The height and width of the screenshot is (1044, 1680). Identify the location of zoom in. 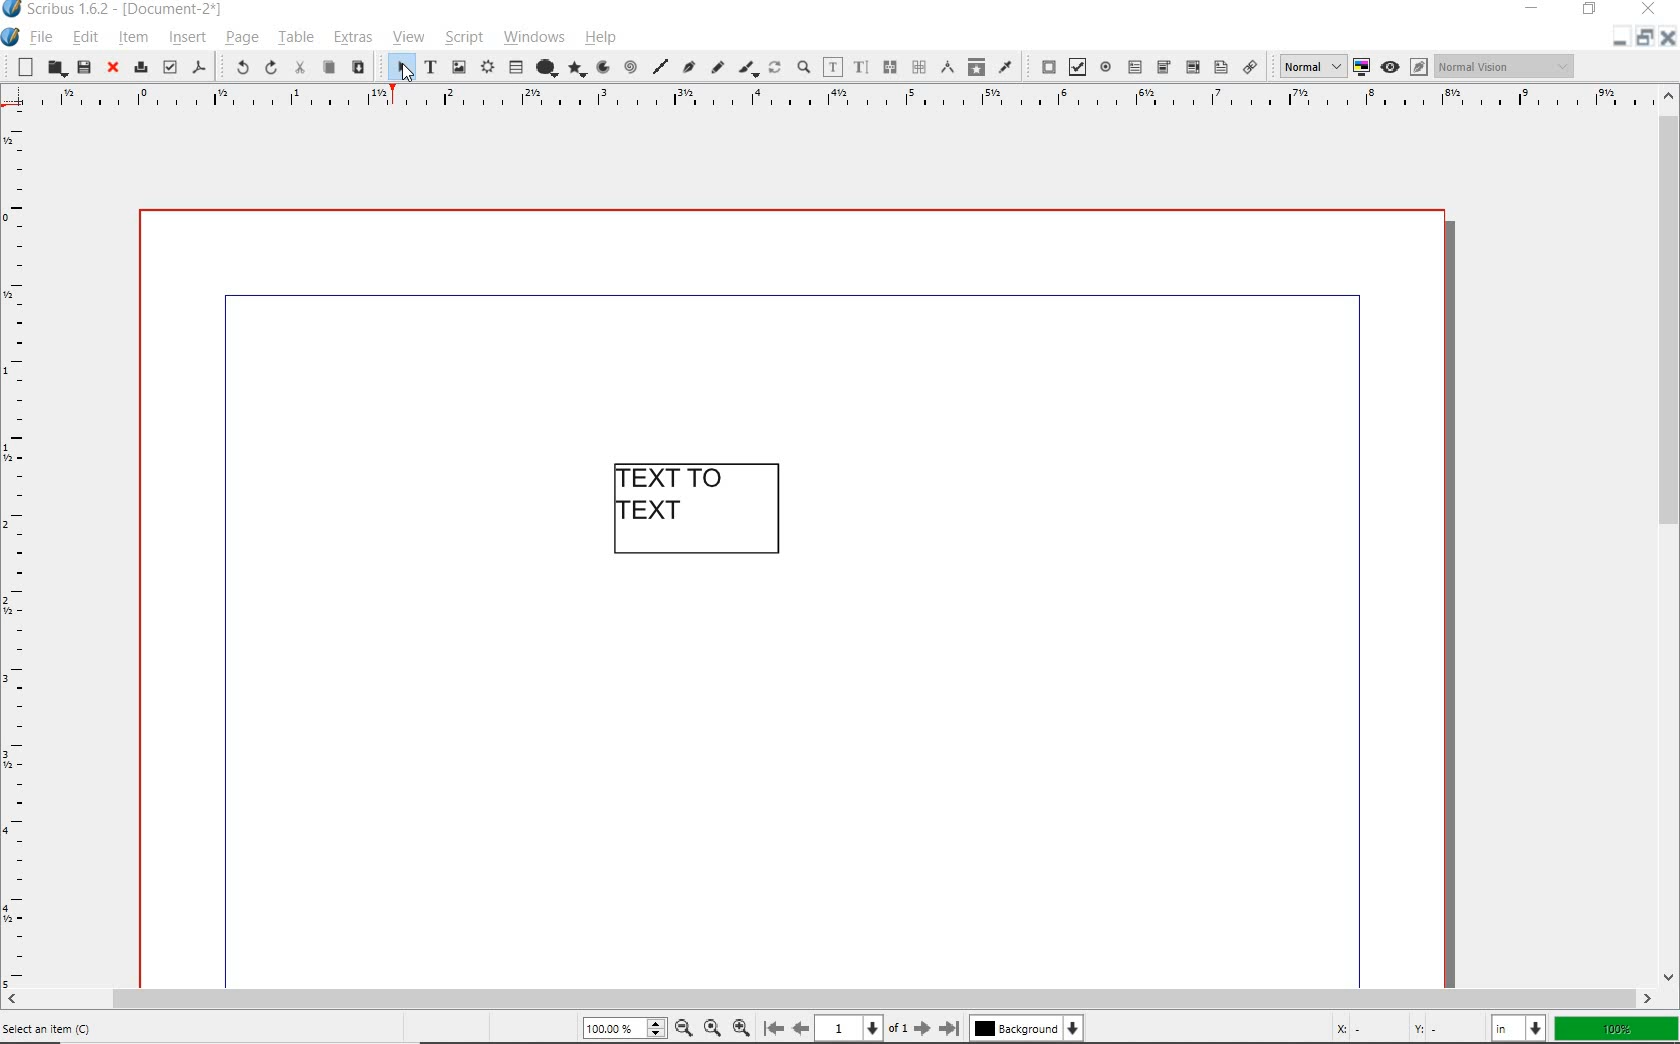
(745, 1025).